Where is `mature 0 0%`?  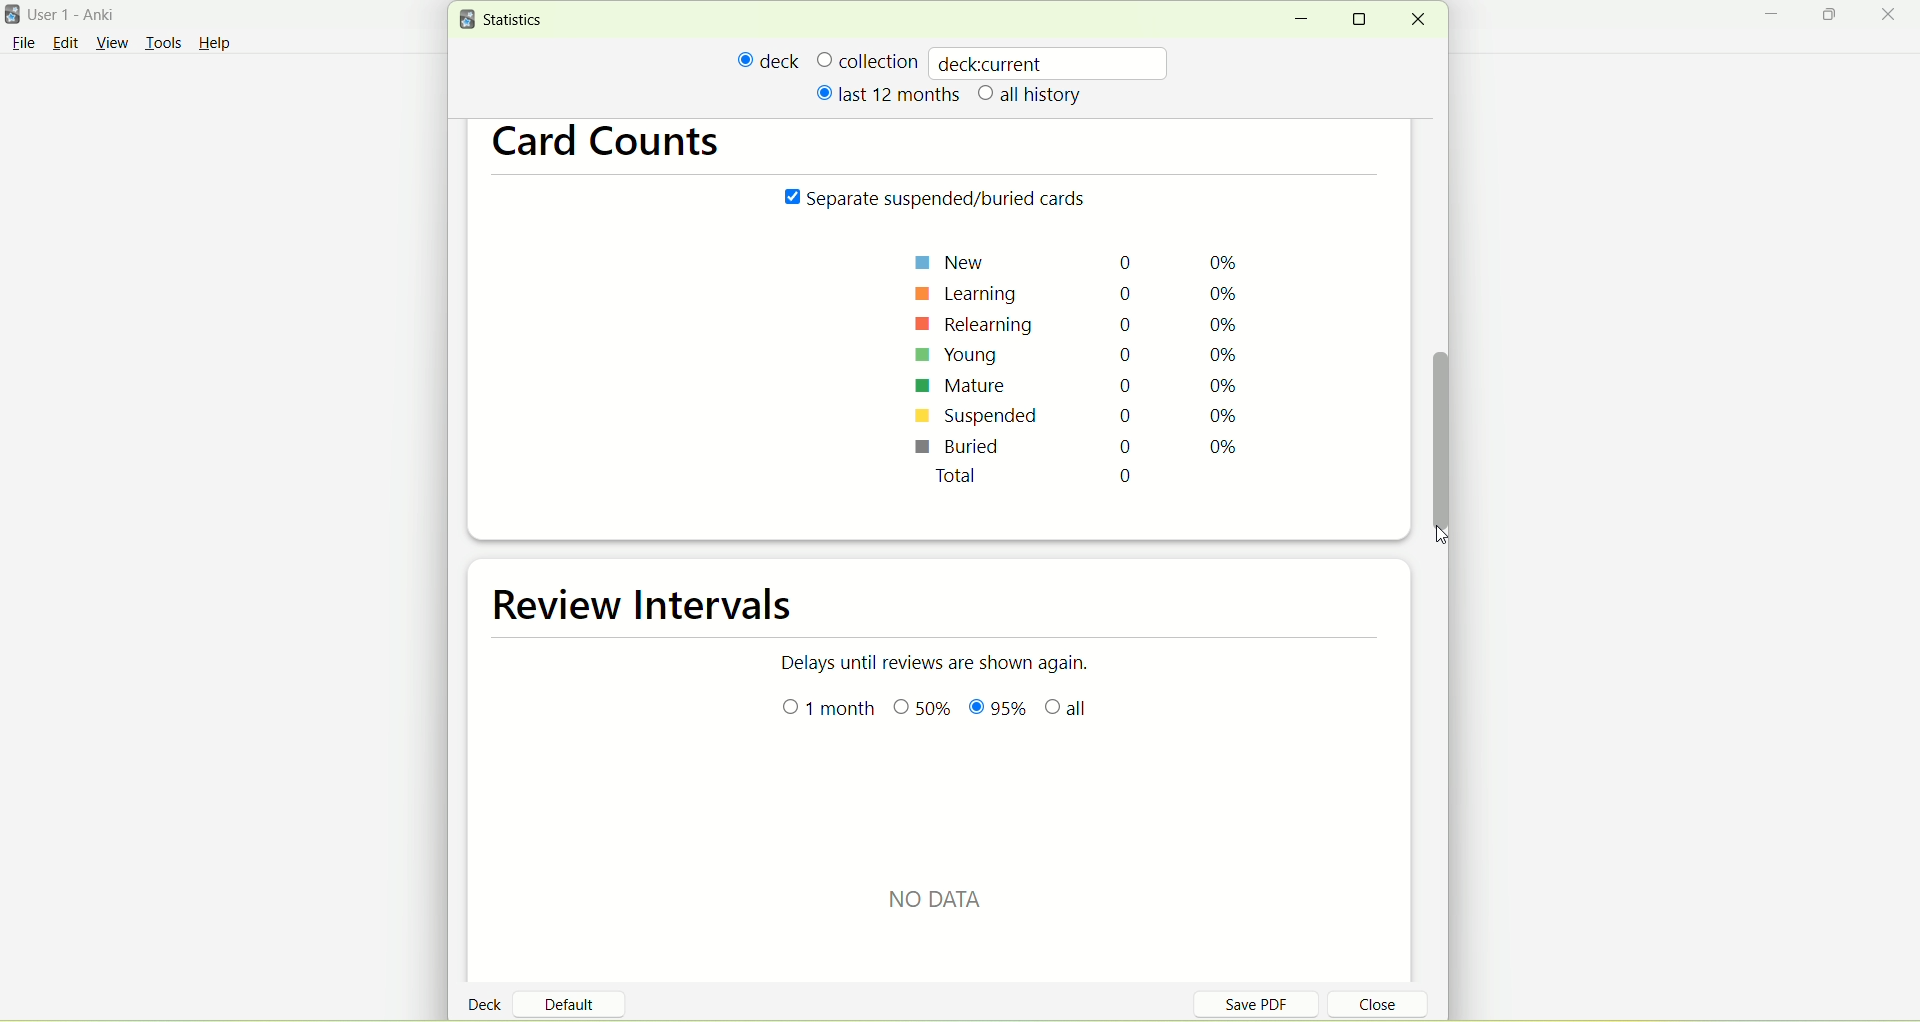
mature 0 0% is located at coordinates (1079, 388).